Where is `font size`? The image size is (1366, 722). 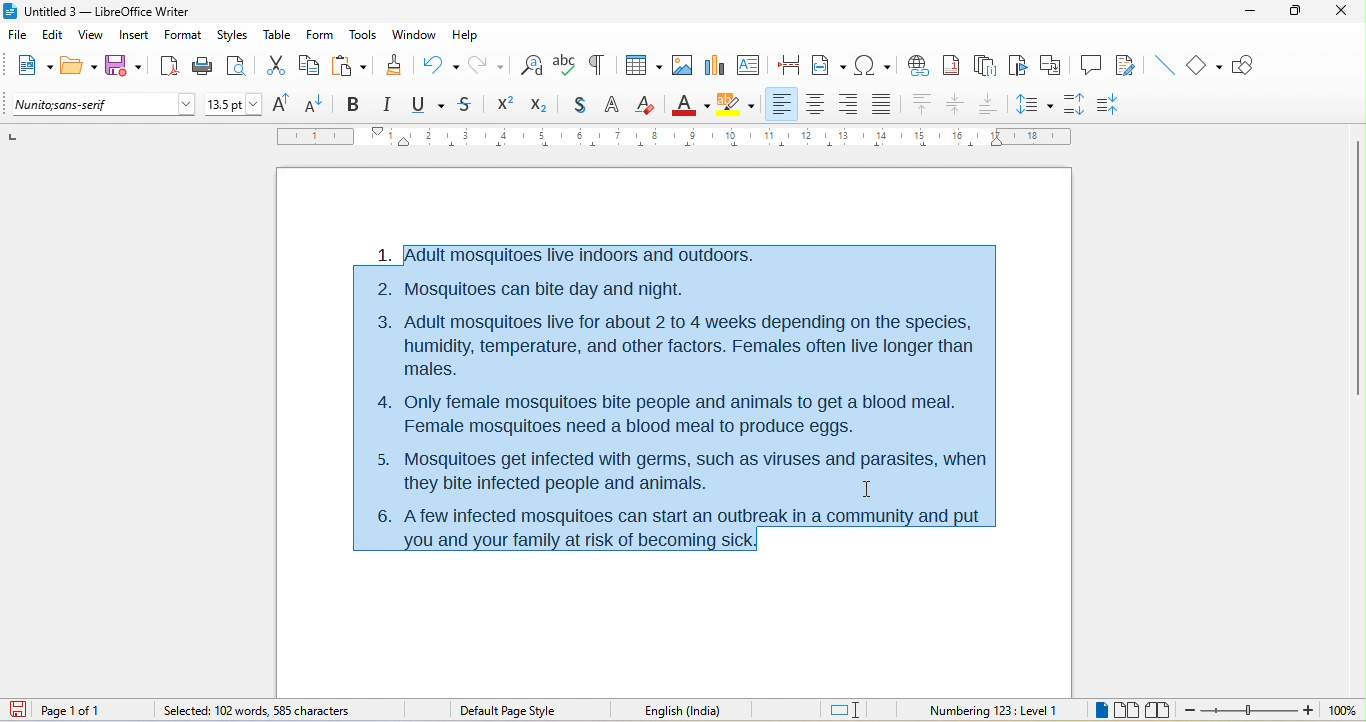 font size is located at coordinates (234, 104).